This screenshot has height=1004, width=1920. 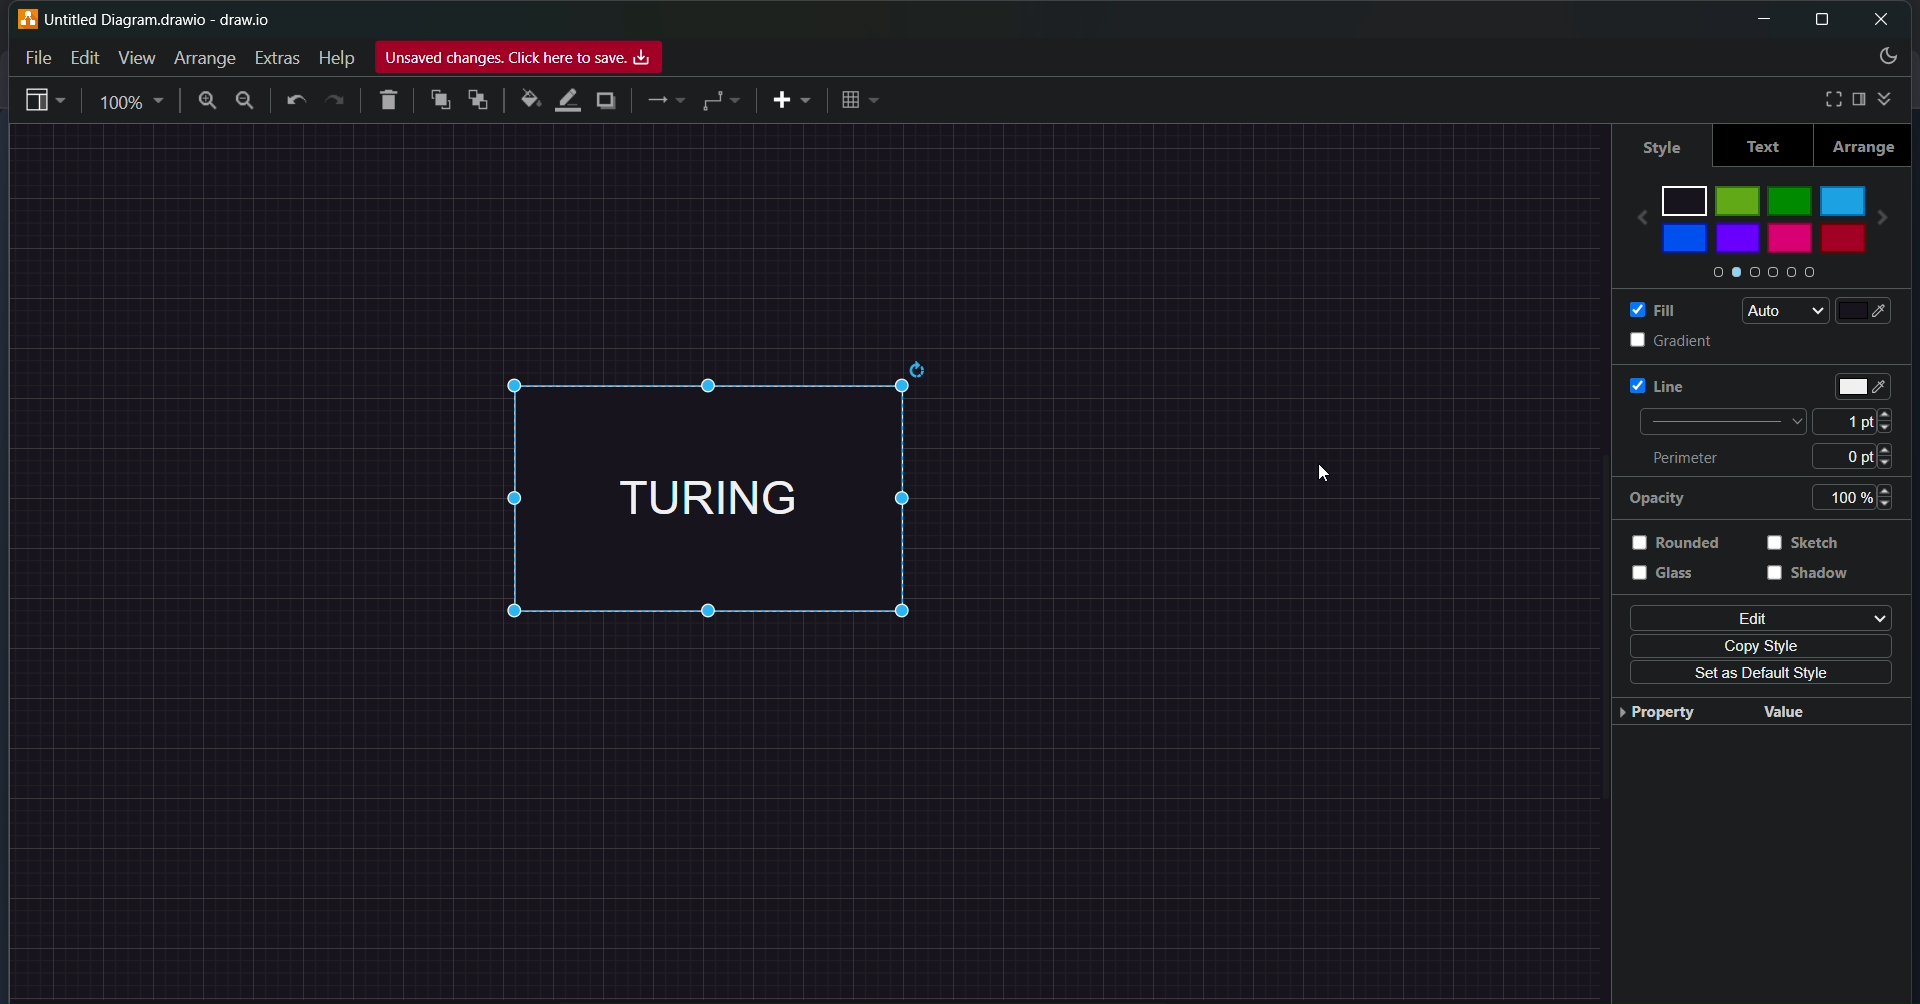 I want to click on line color, so click(x=567, y=98).